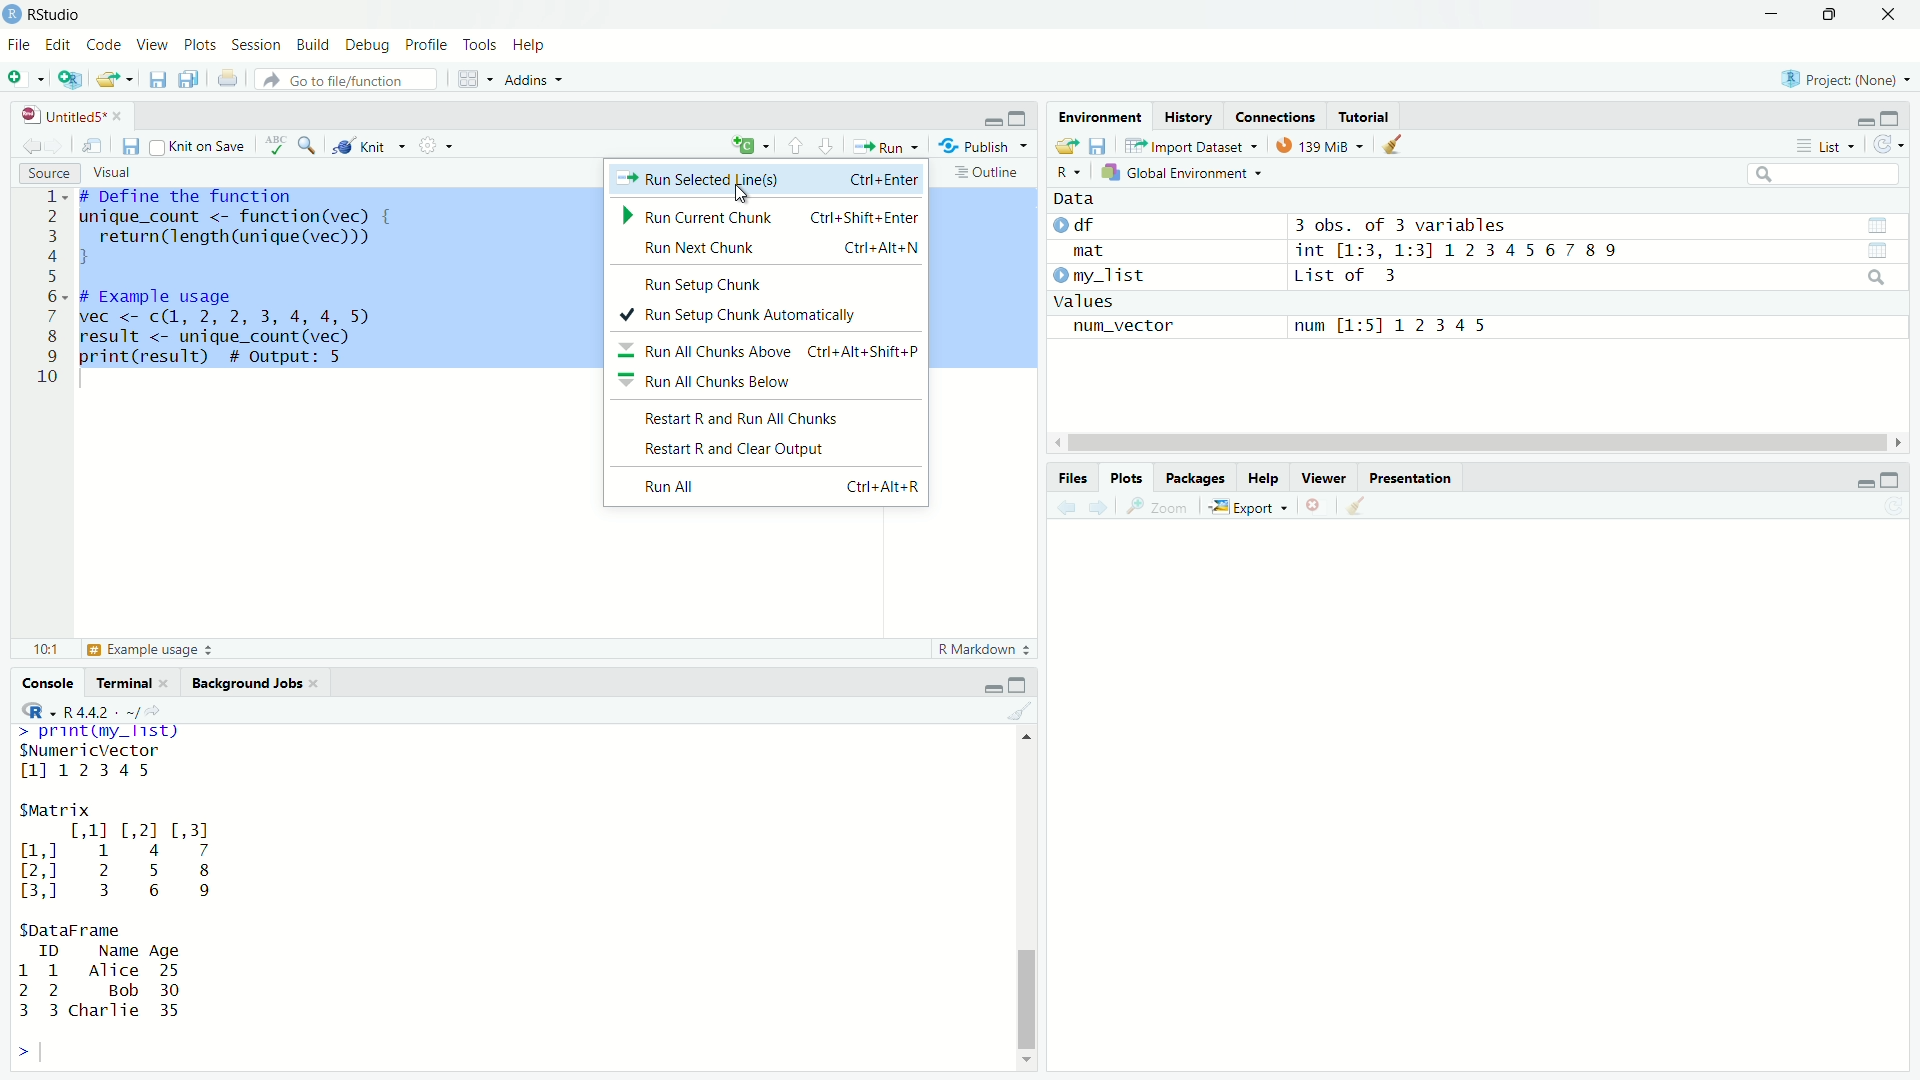 This screenshot has height=1080, width=1920. What do you see at coordinates (1129, 478) in the screenshot?
I see `Plots` at bounding box center [1129, 478].